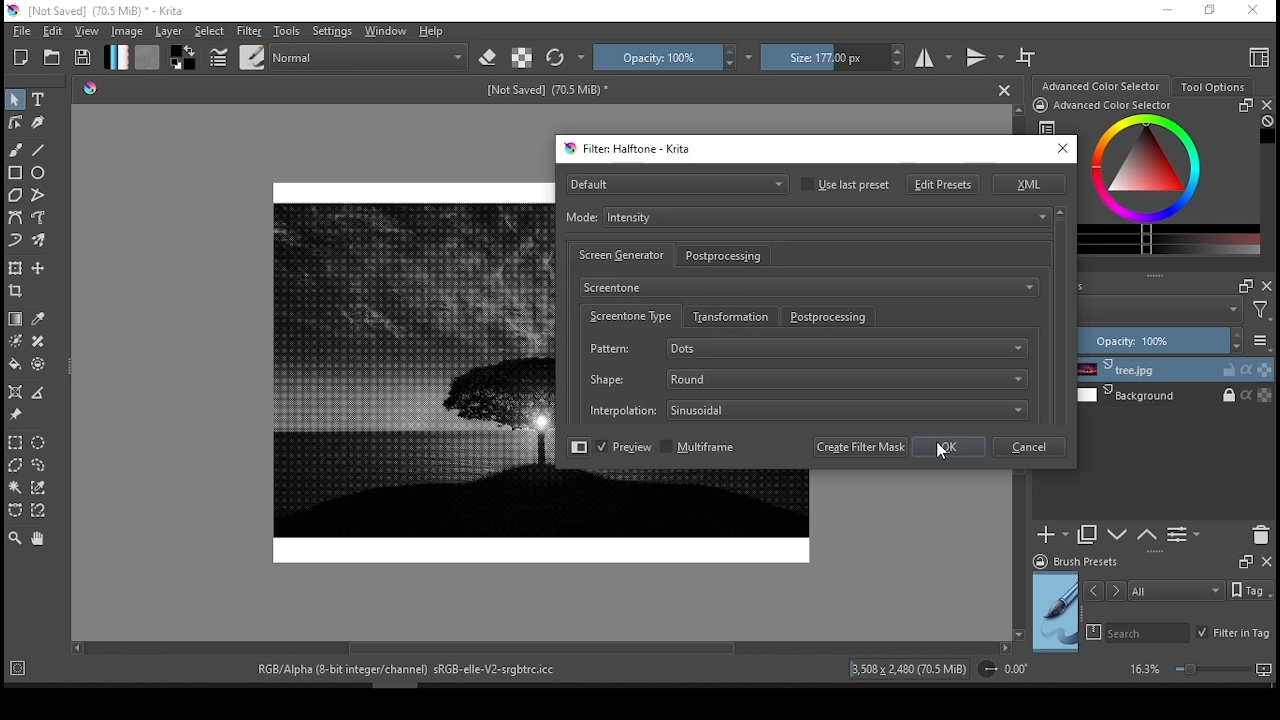 Image resolution: width=1280 pixels, height=720 pixels. What do you see at coordinates (15, 413) in the screenshot?
I see `reference image tool` at bounding box center [15, 413].